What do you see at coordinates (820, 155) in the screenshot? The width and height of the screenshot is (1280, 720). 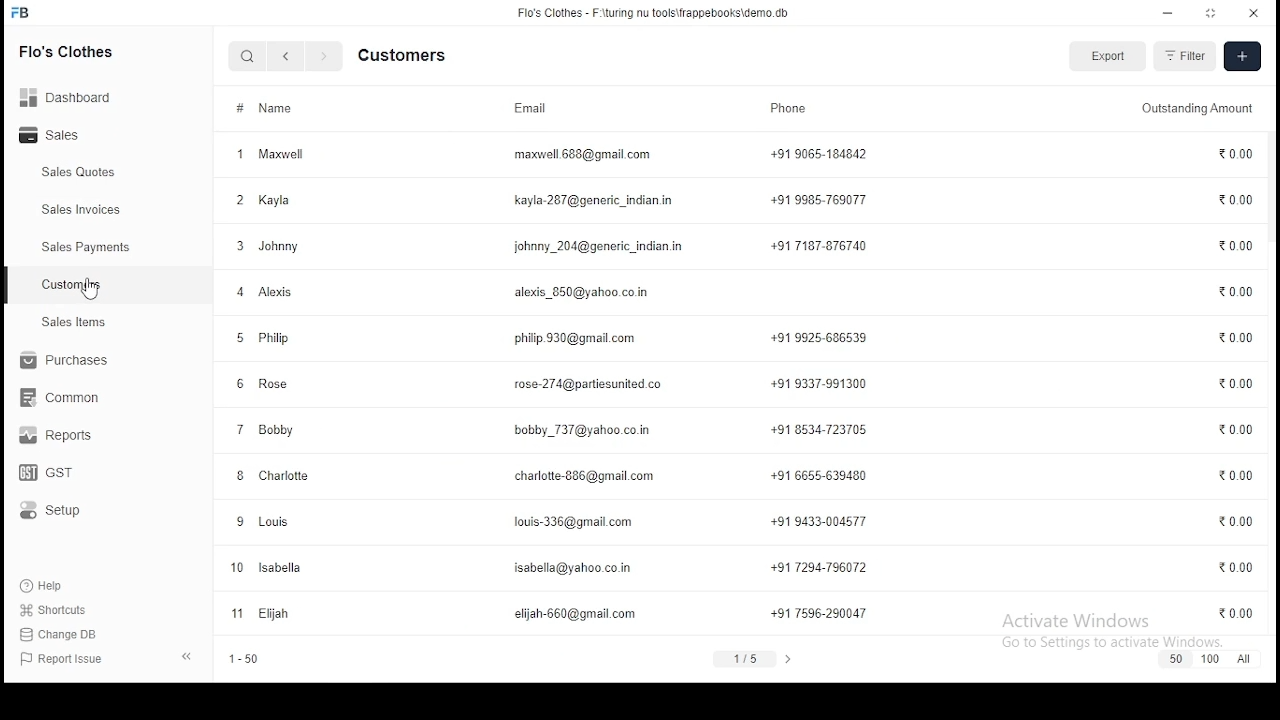 I see `+91 9065-184842` at bounding box center [820, 155].